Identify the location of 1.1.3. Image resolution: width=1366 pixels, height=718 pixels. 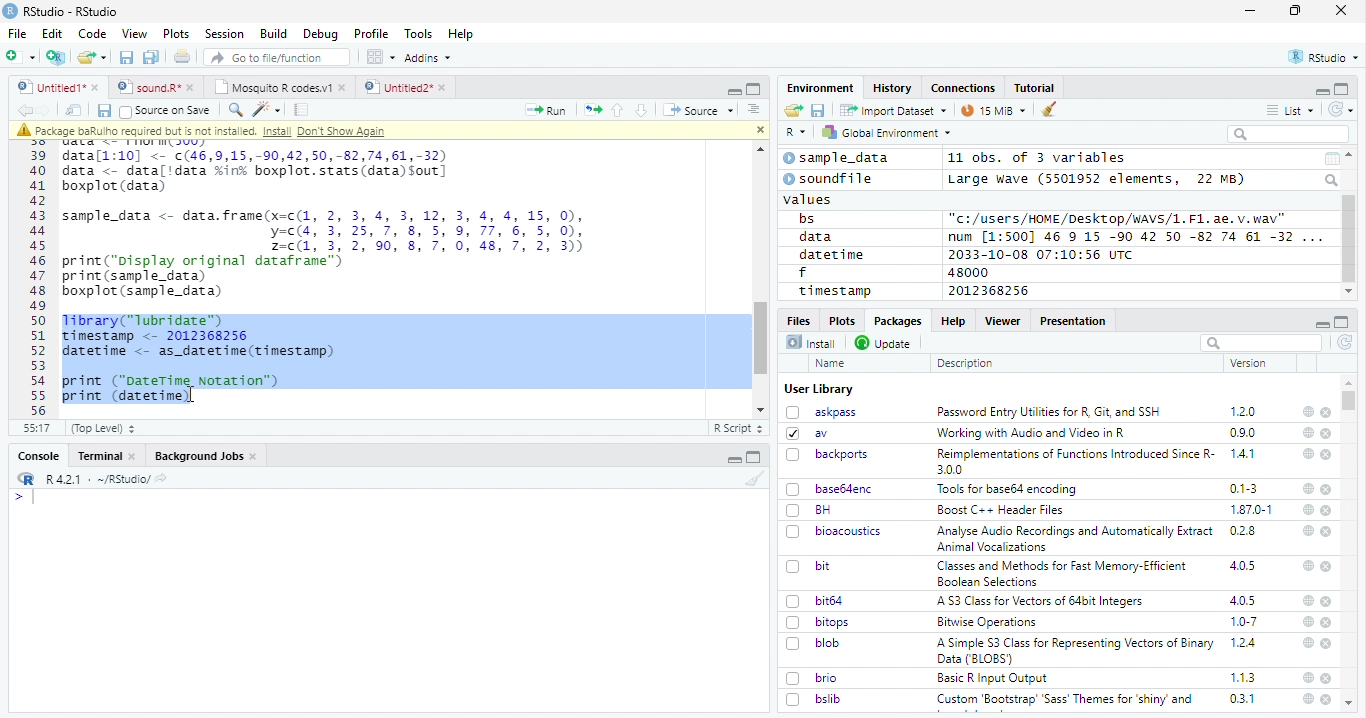
(1243, 677).